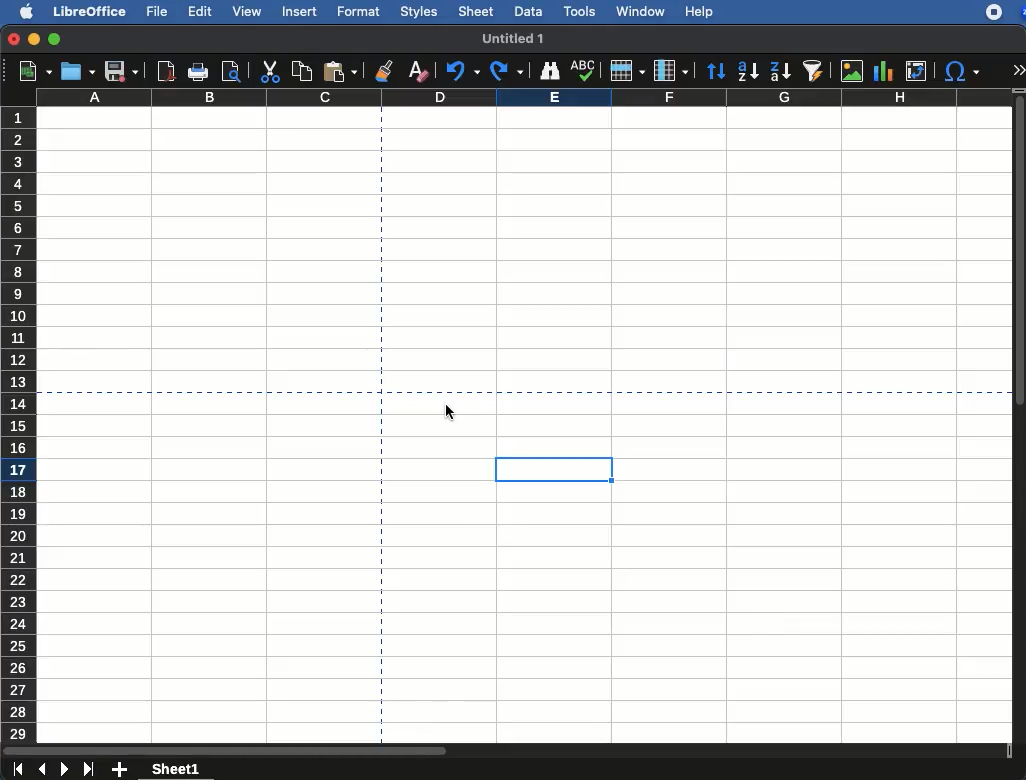  I want to click on redo, so click(508, 71).